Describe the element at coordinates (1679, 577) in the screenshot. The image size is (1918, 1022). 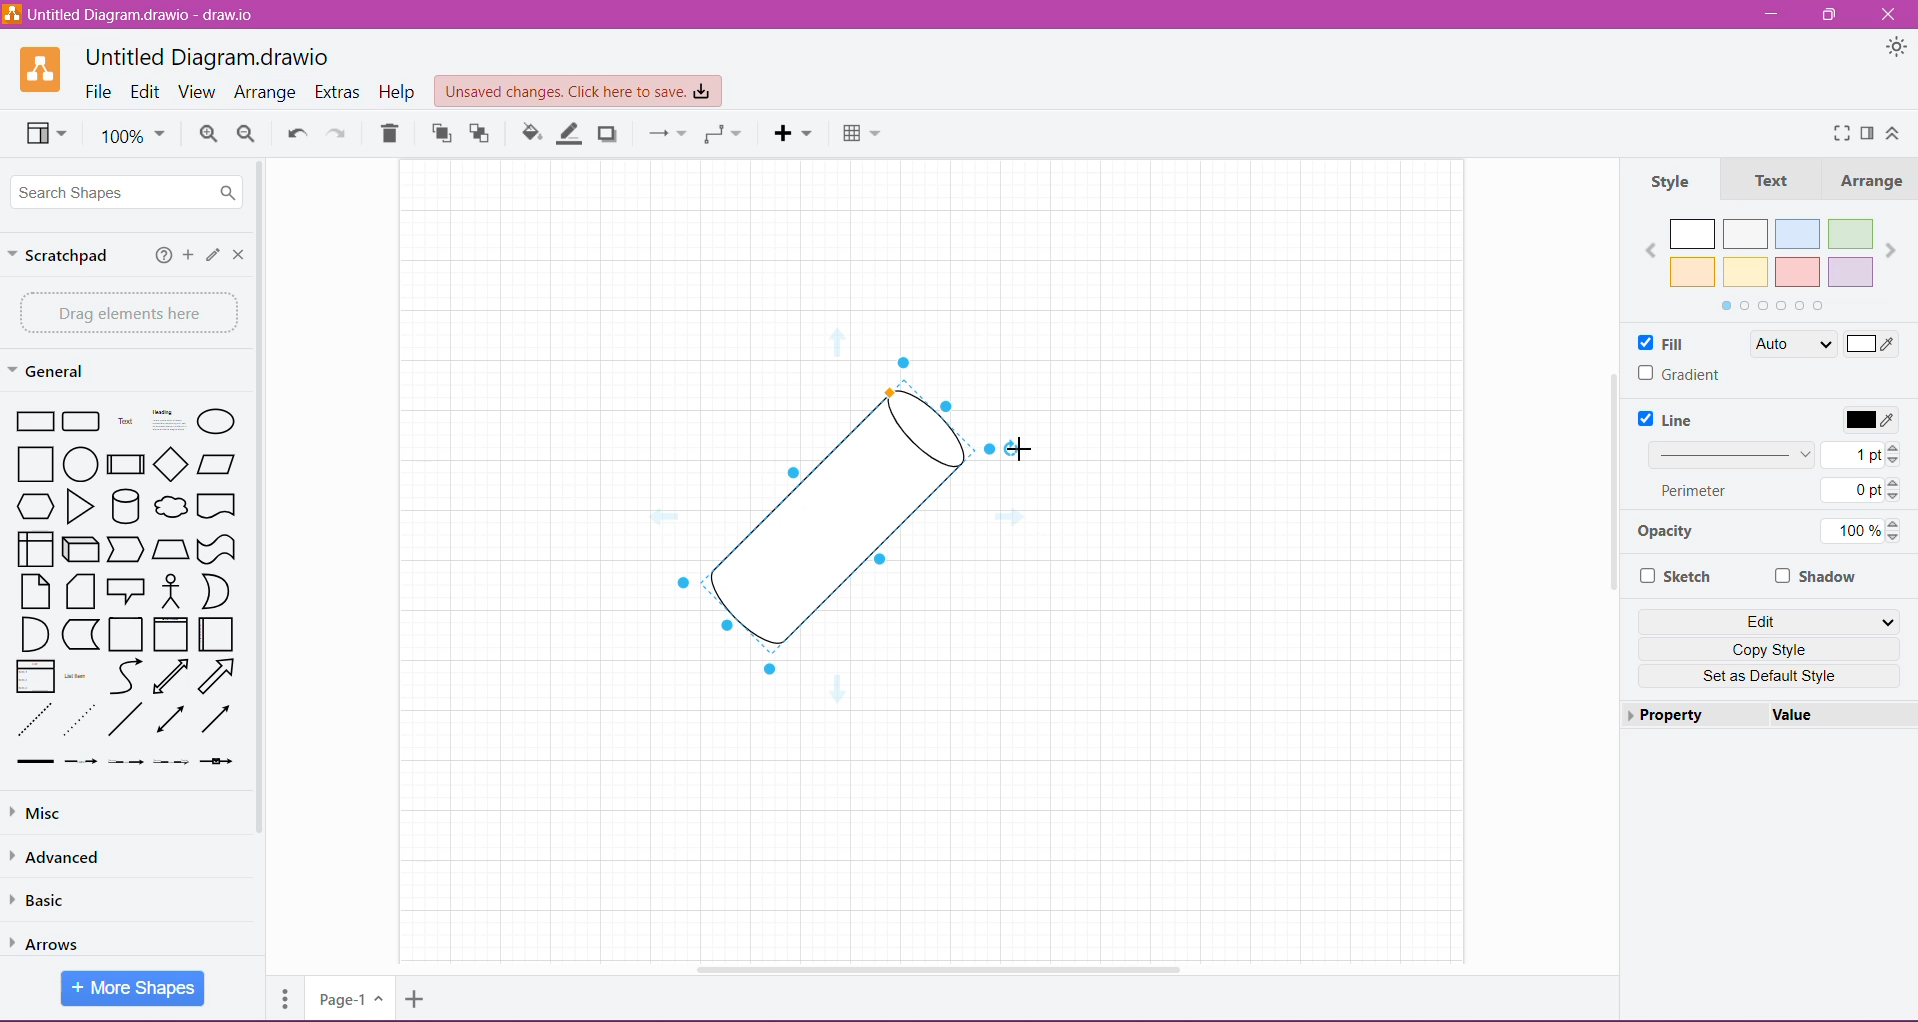
I see `Sketch - click to enable/disable` at that location.